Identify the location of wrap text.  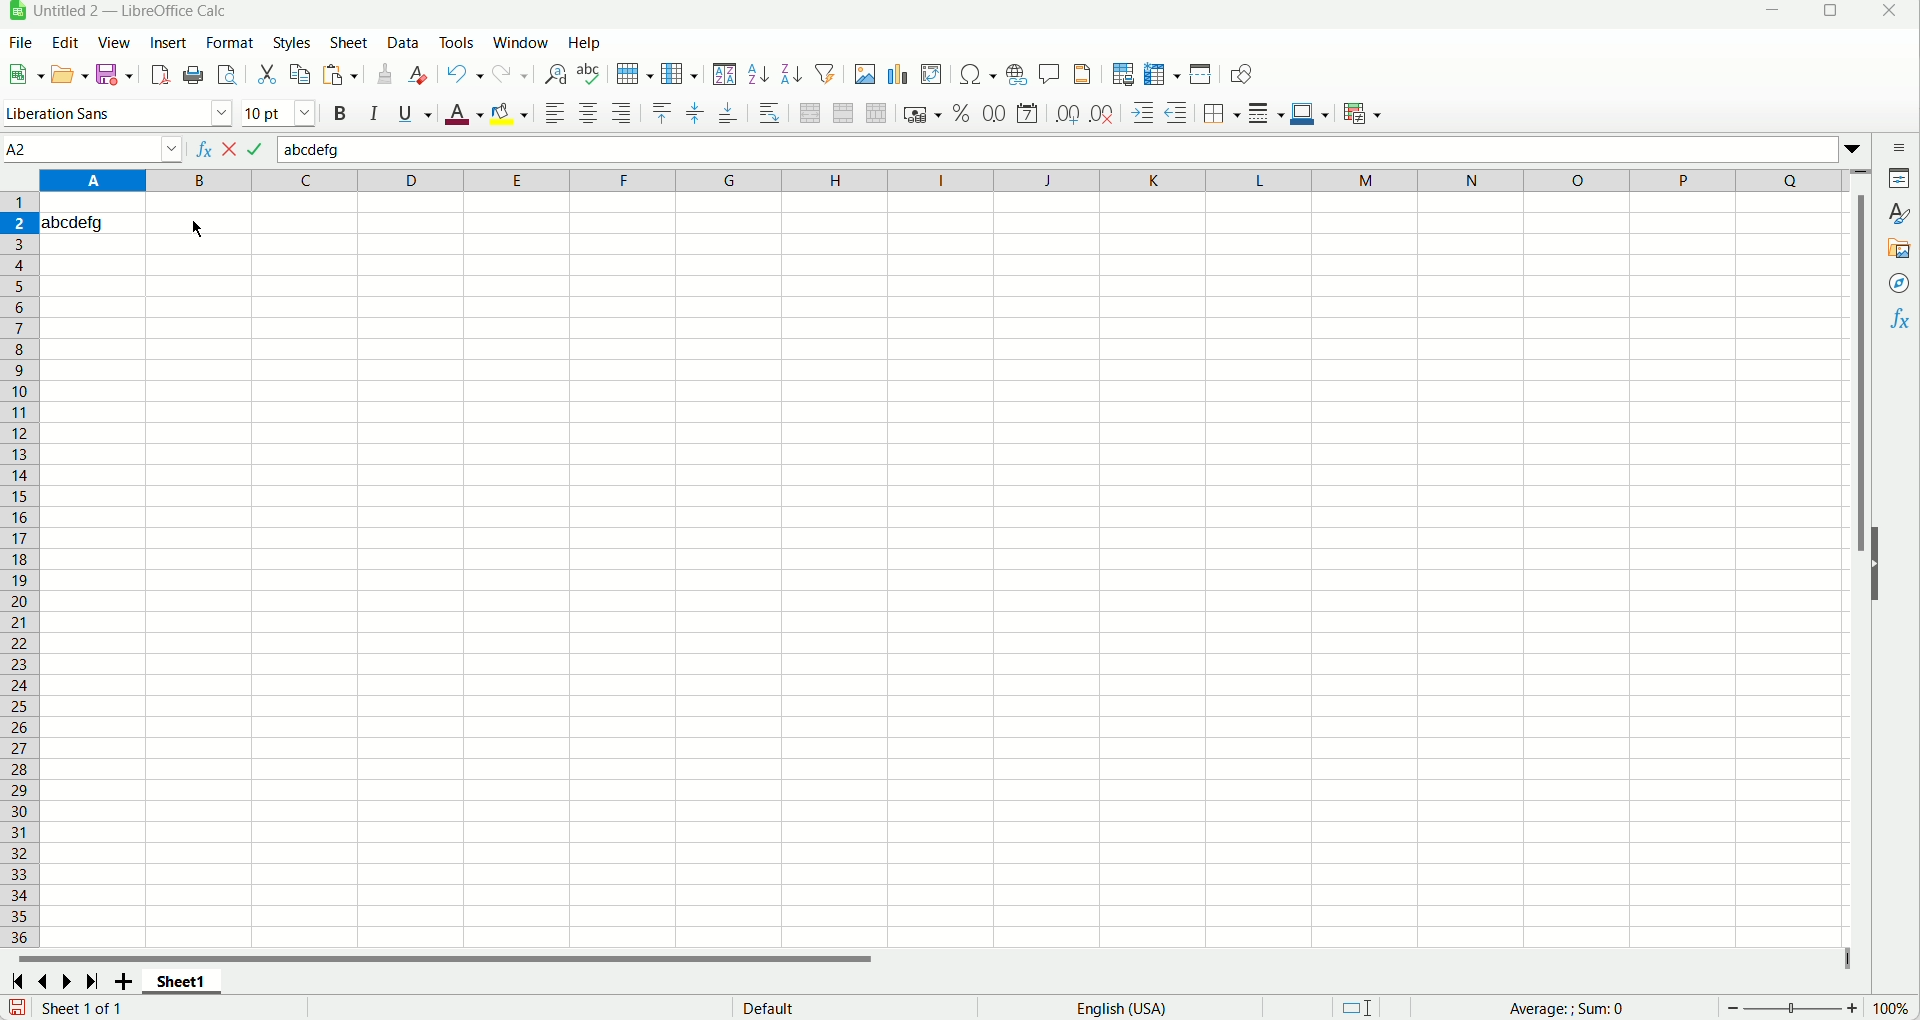
(772, 115).